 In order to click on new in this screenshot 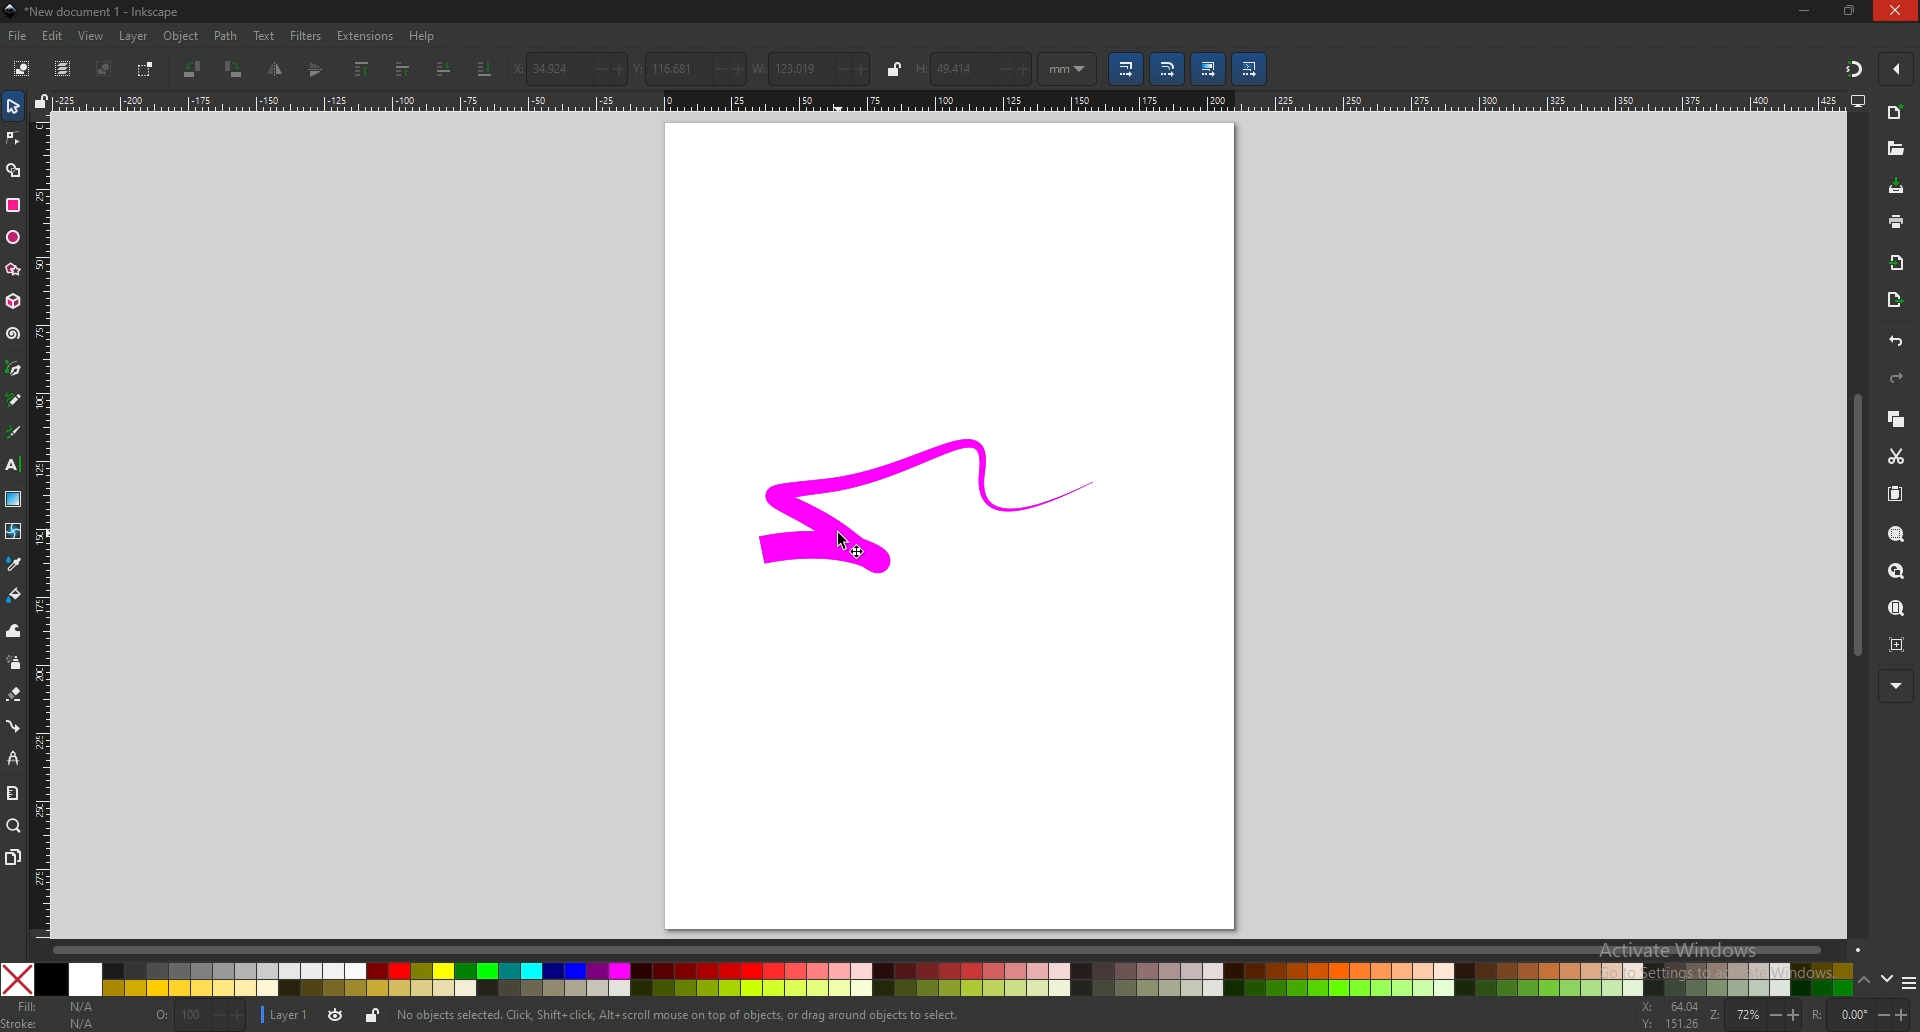, I will do `click(1895, 114)`.